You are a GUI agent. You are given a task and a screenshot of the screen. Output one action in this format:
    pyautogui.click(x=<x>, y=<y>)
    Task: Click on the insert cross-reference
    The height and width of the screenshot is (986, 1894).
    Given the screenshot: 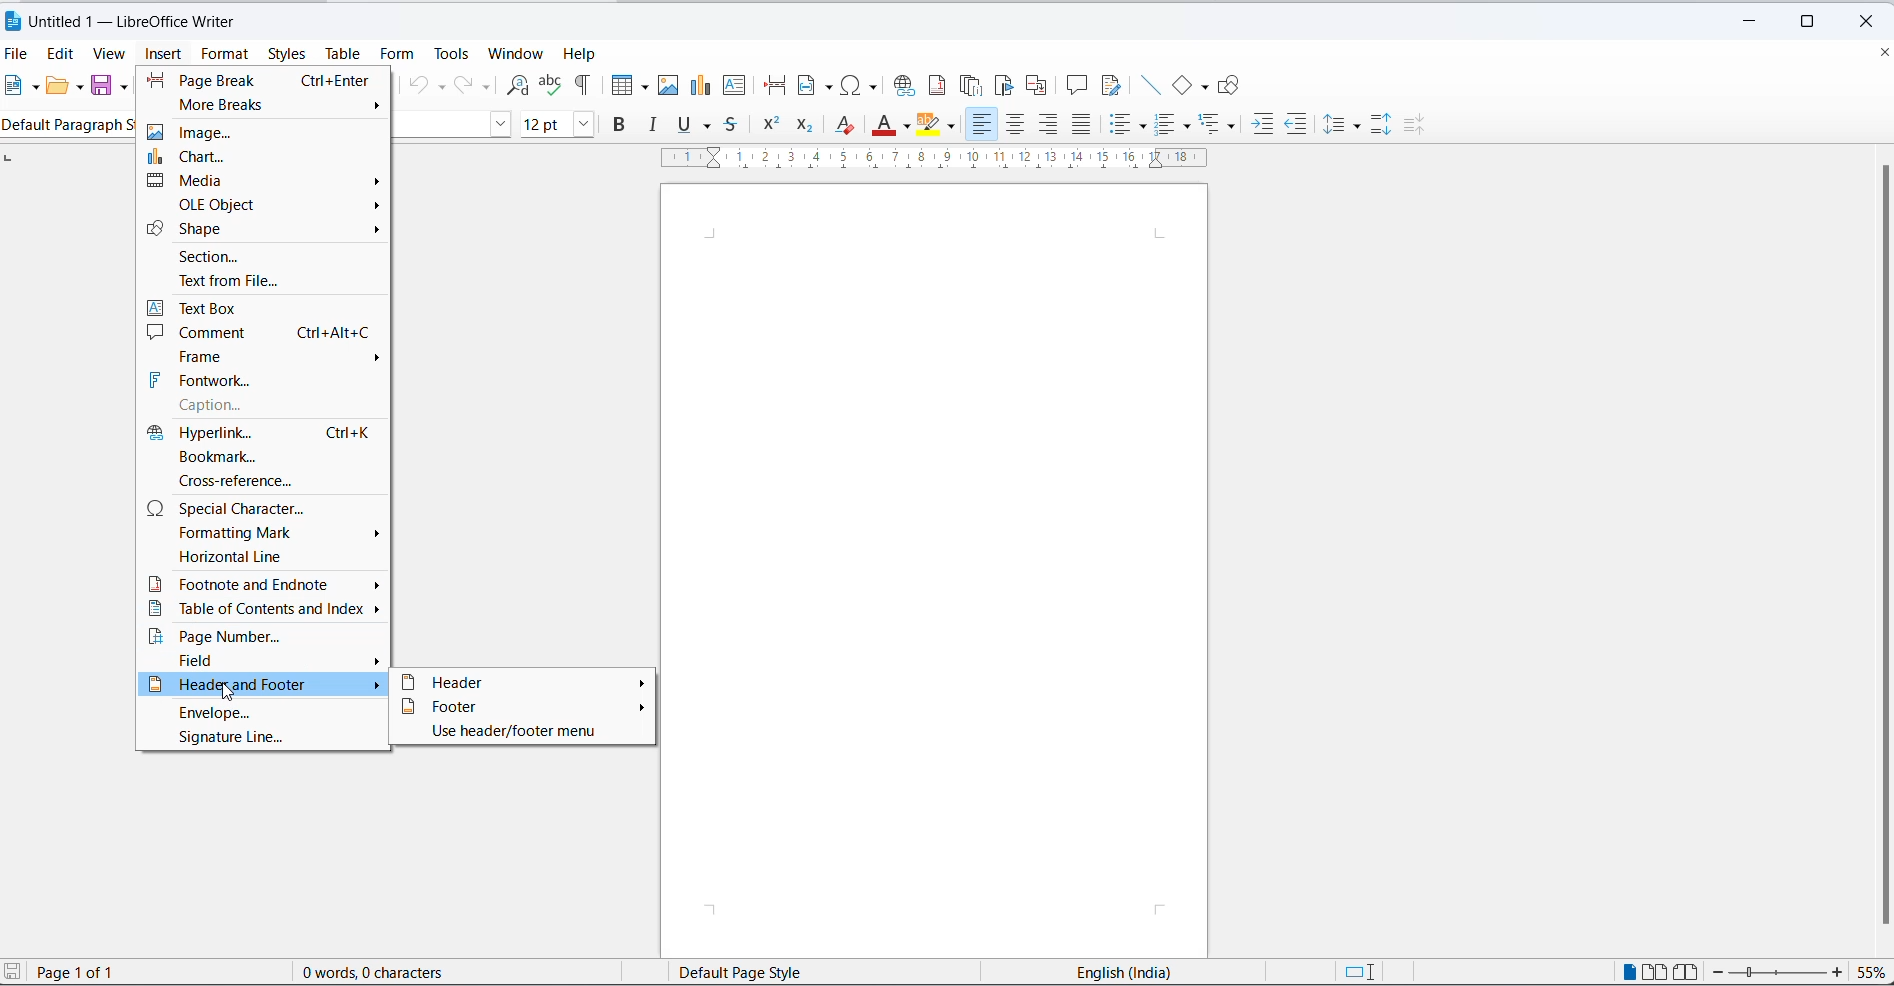 What is the action you would take?
    pyautogui.click(x=1042, y=85)
    